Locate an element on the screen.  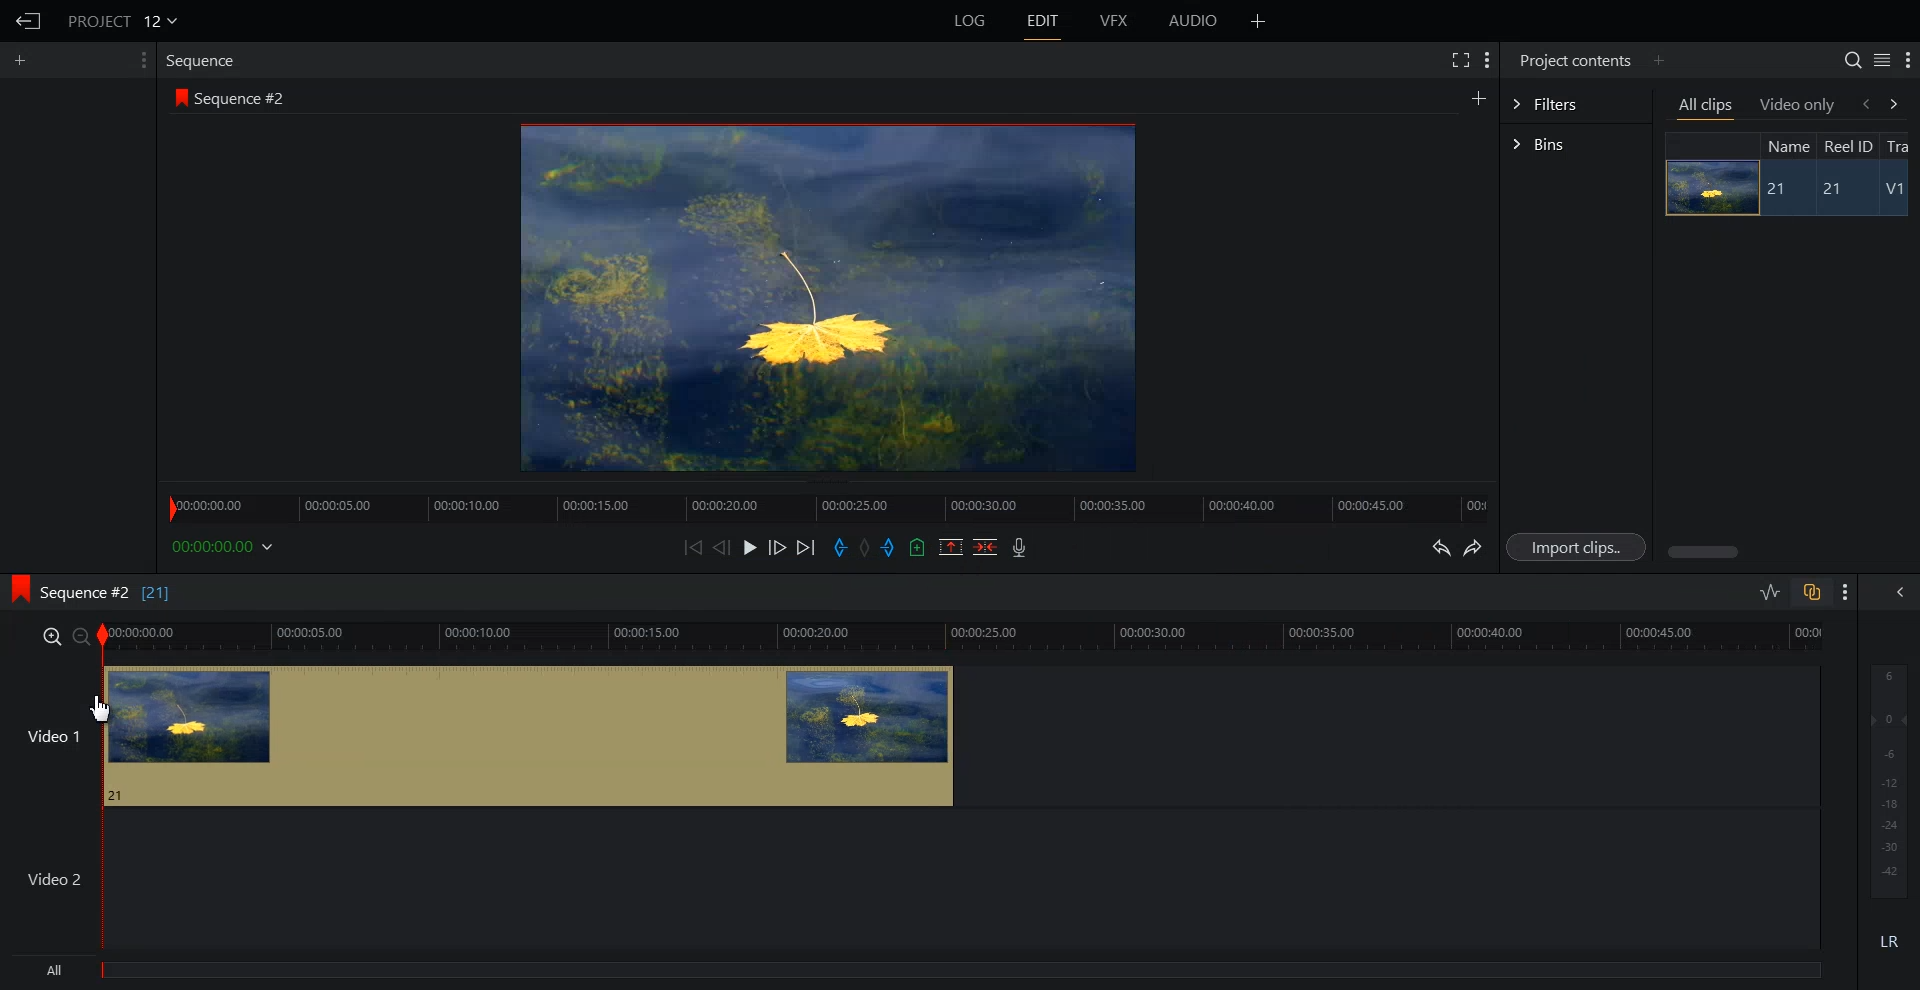
Video 2 is located at coordinates (910, 879).